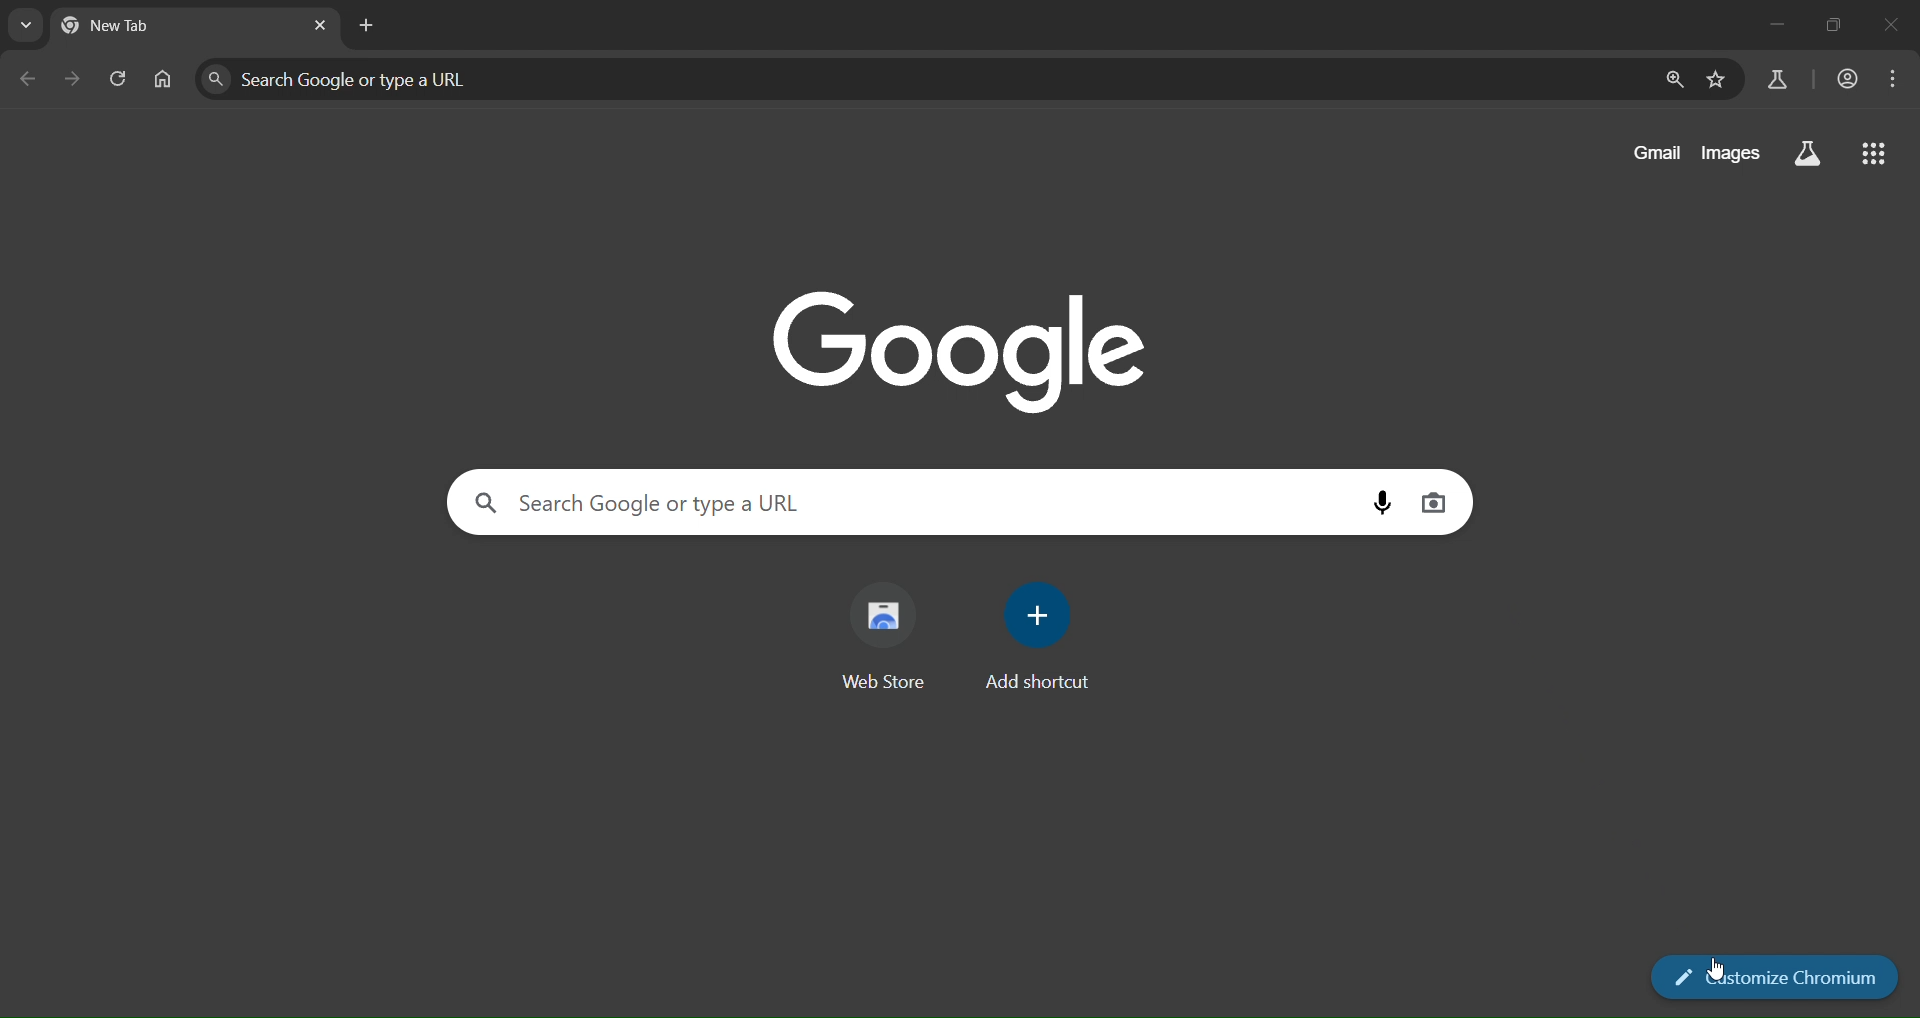 This screenshot has width=1920, height=1018. Describe the element at coordinates (1733, 155) in the screenshot. I see `images` at that location.